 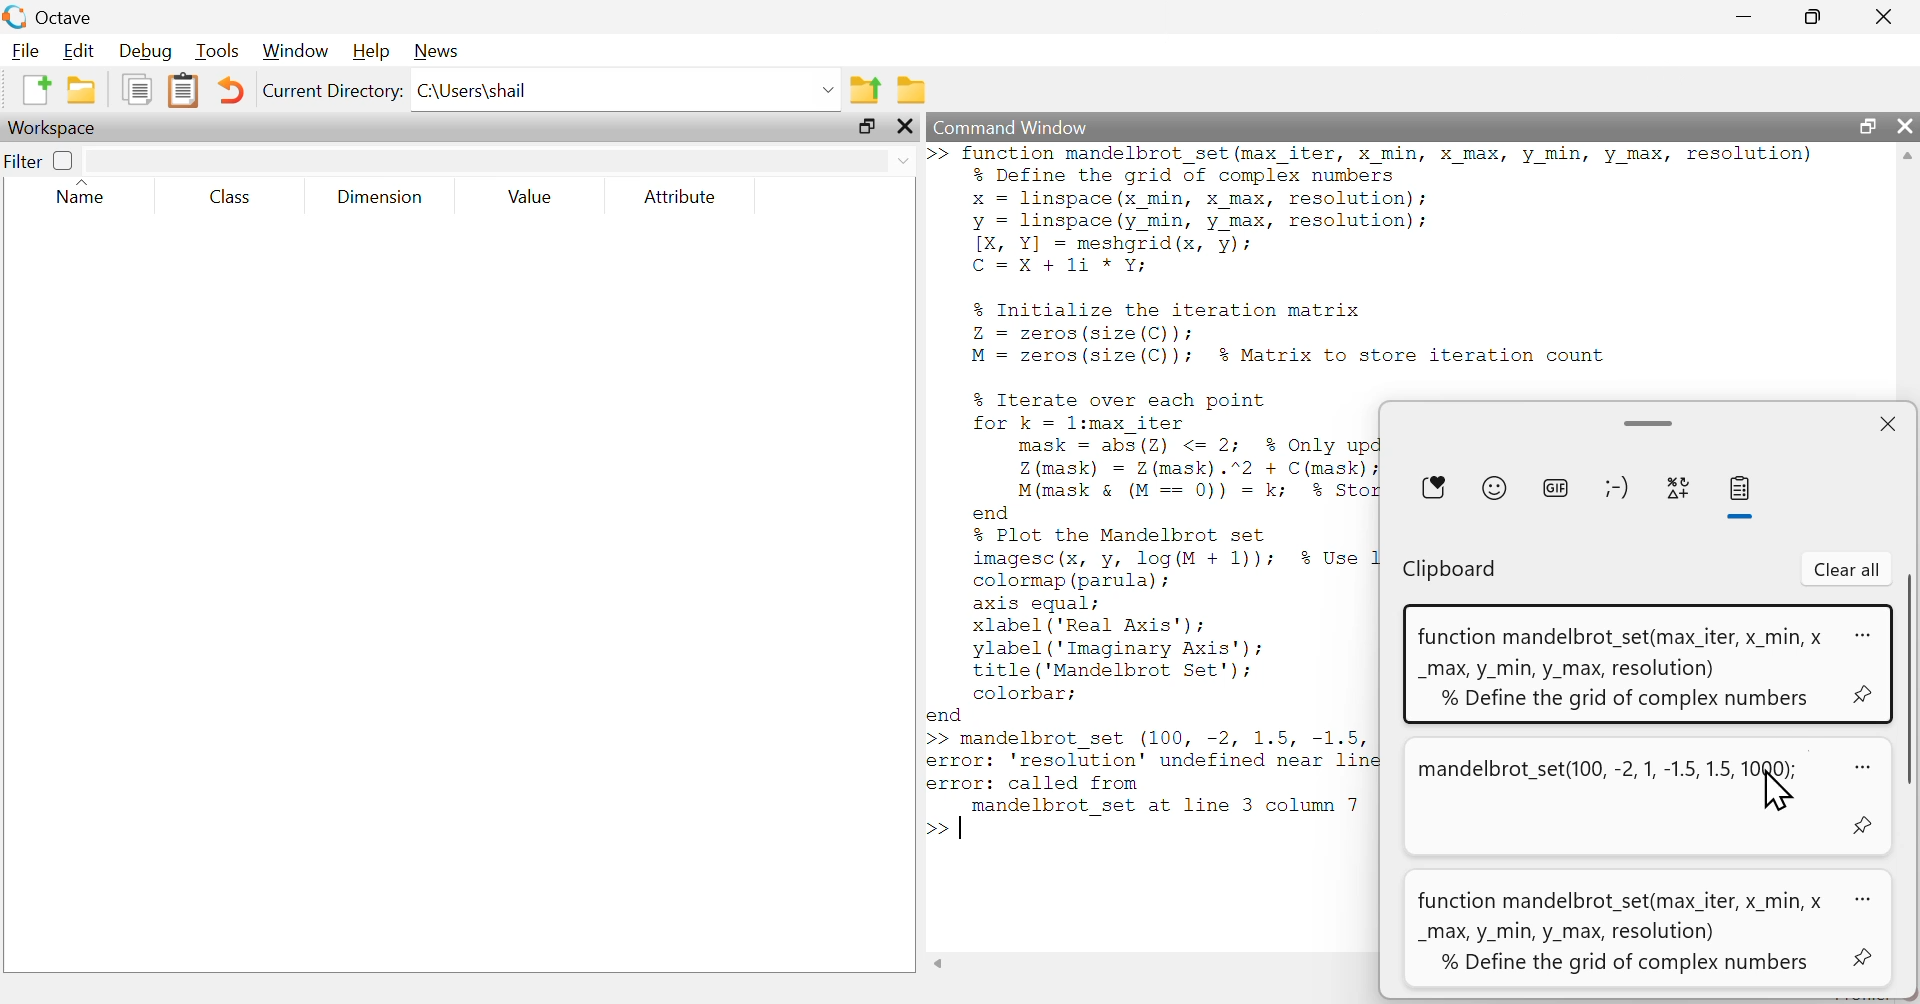 What do you see at coordinates (1814, 16) in the screenshot?
I see `maximize` at bounding box center [1814, 16].